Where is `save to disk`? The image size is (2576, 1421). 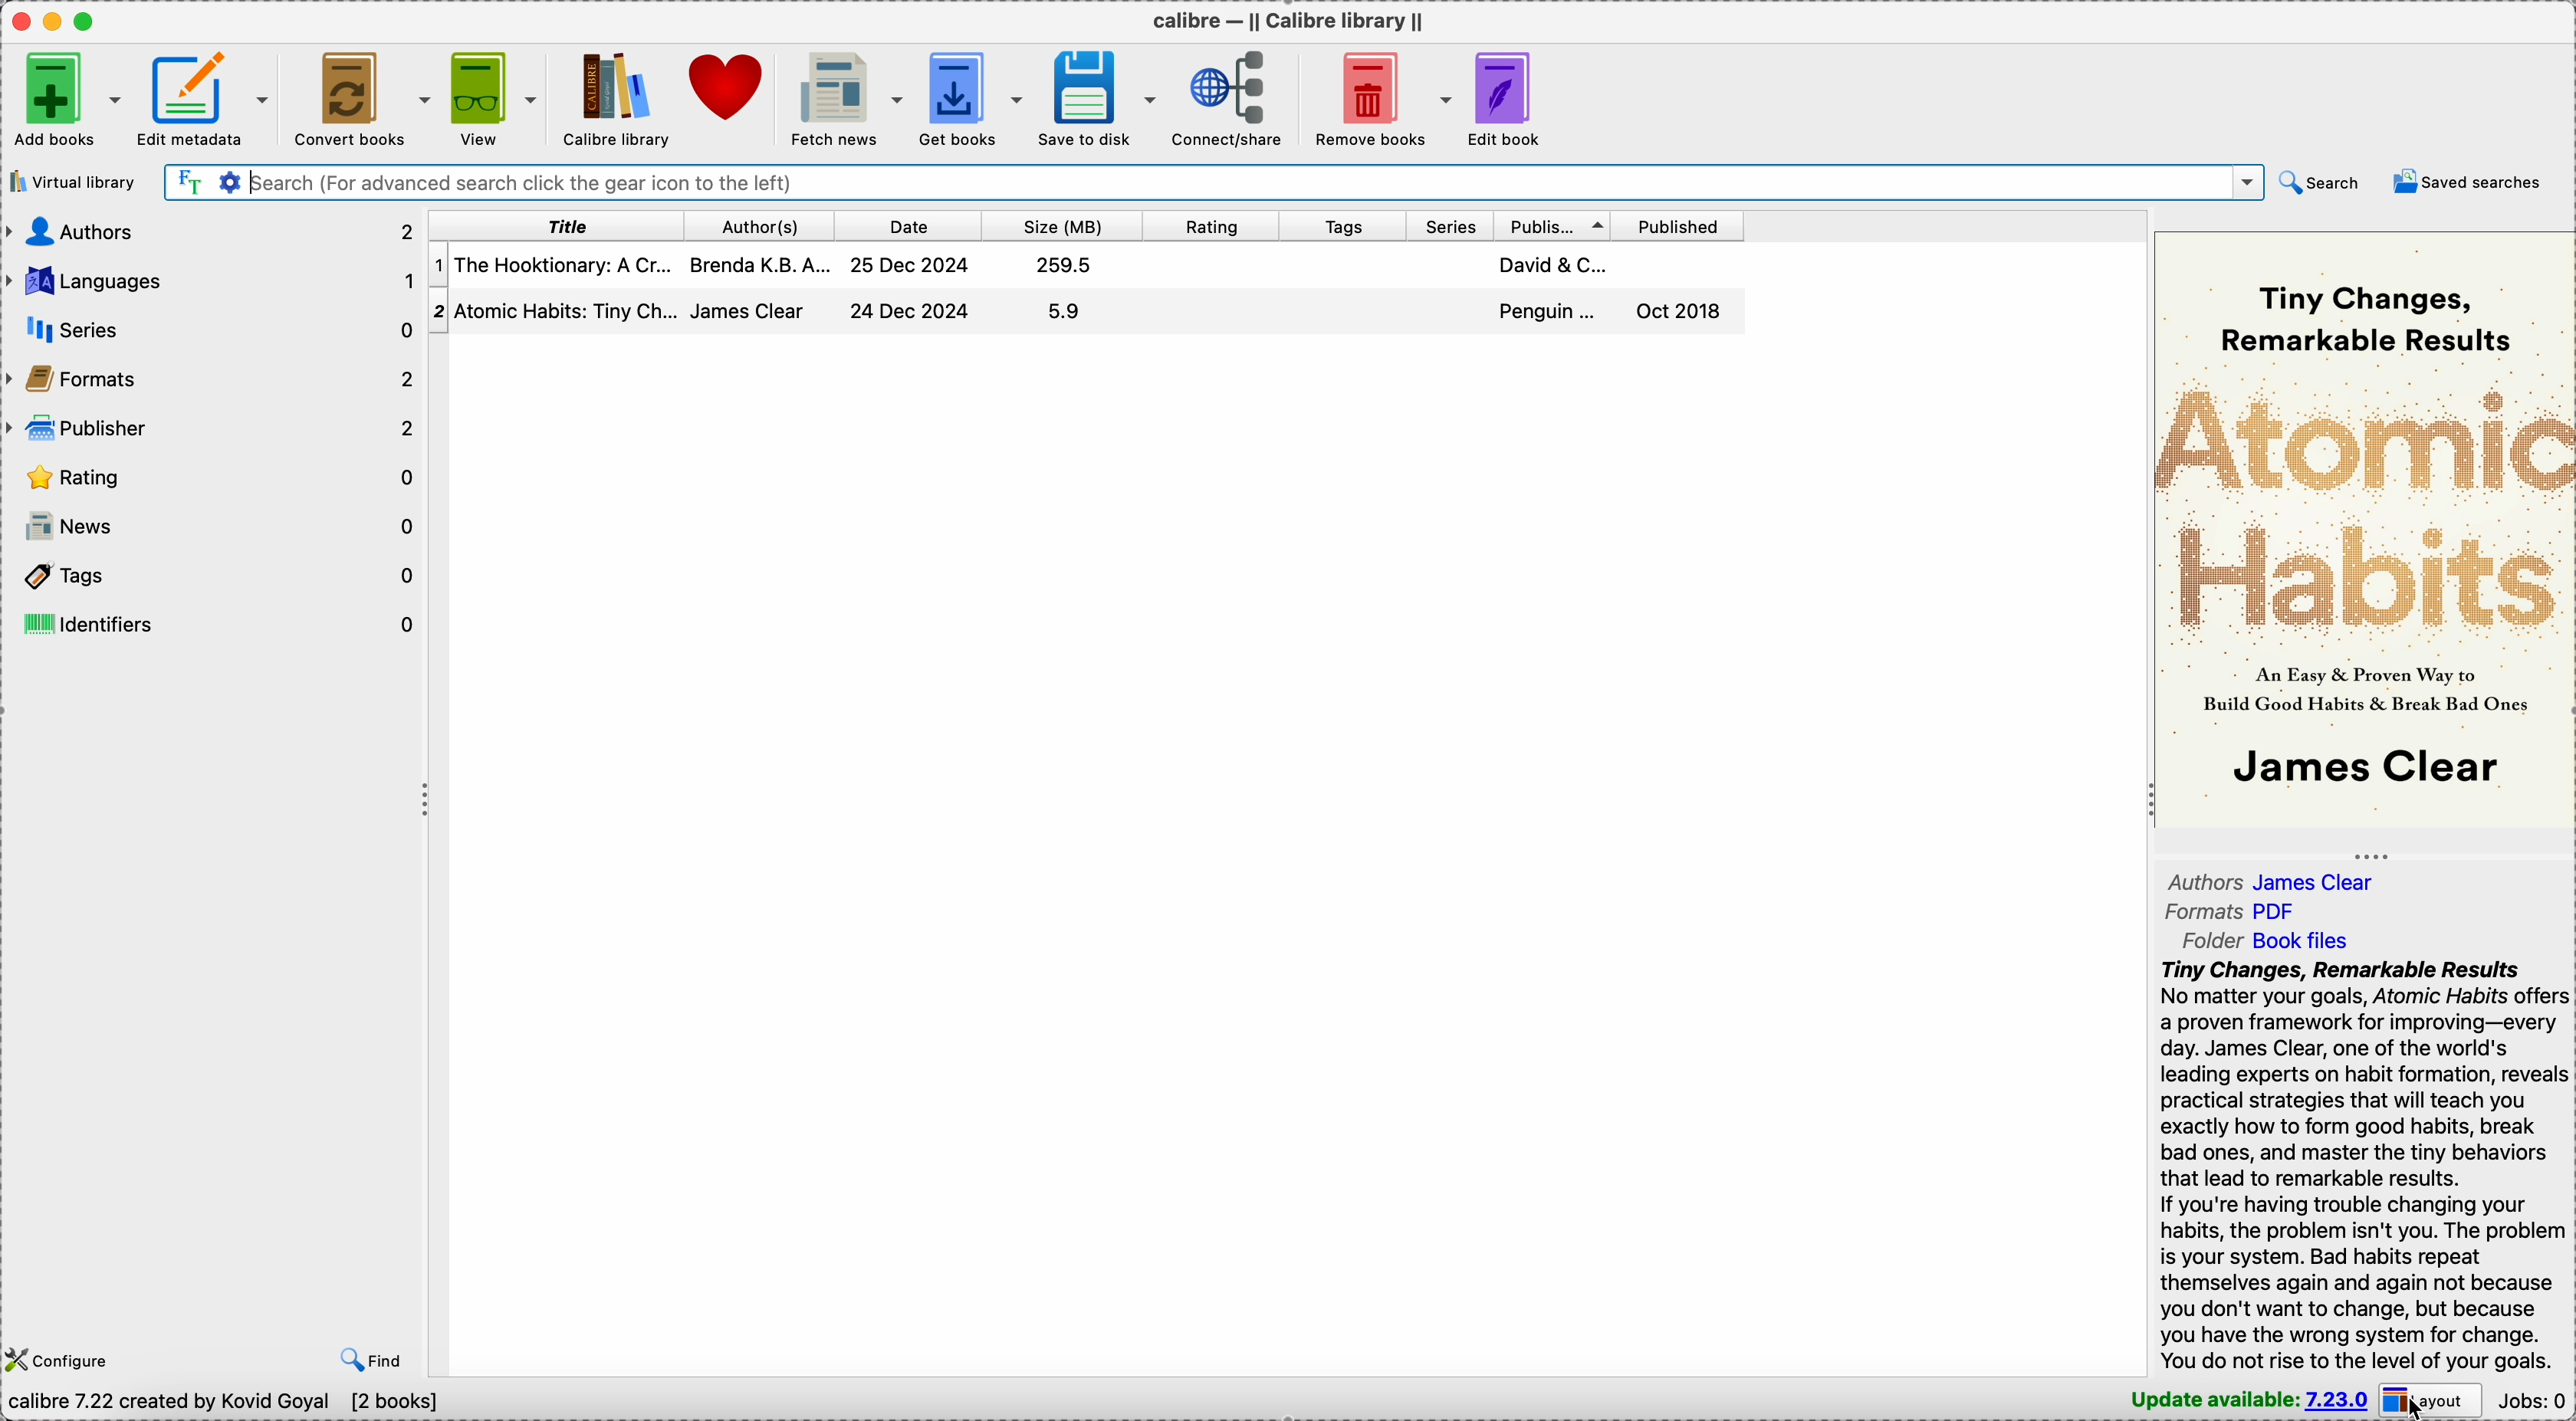
save to disk is located at coordinates (1100, 97).